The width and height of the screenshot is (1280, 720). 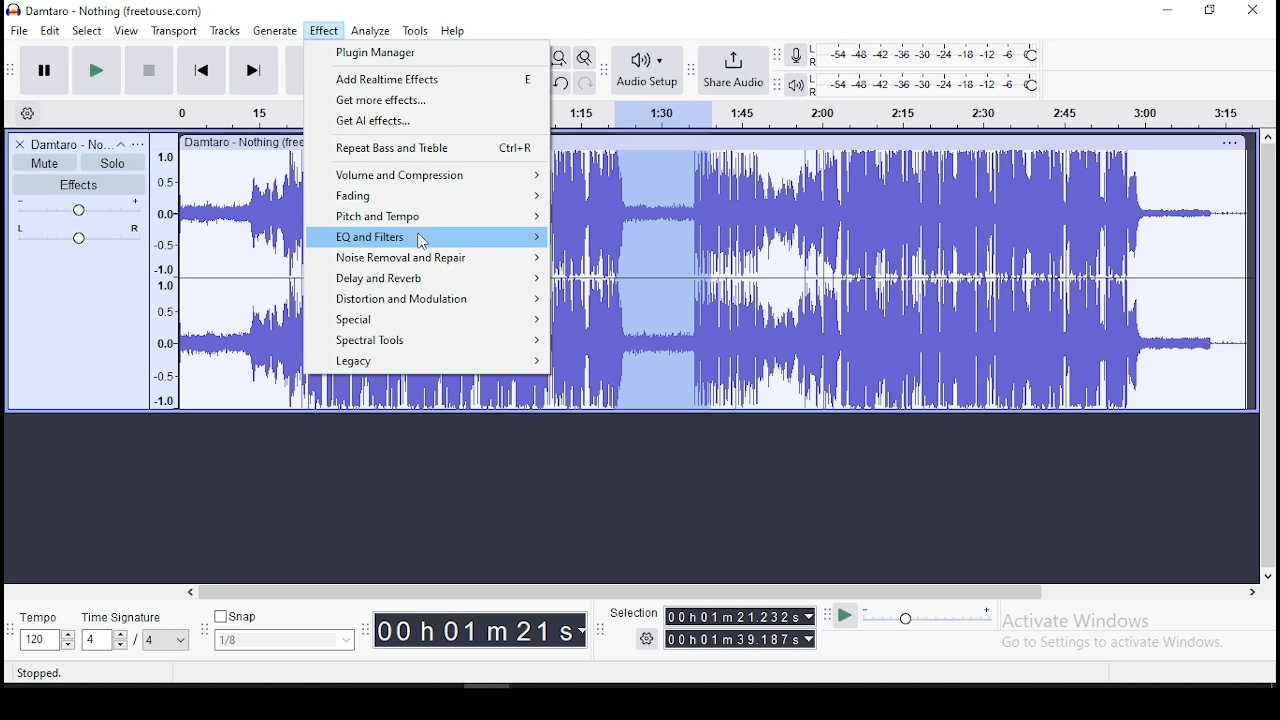 I want to click on volume, so click(x=80, y=207).